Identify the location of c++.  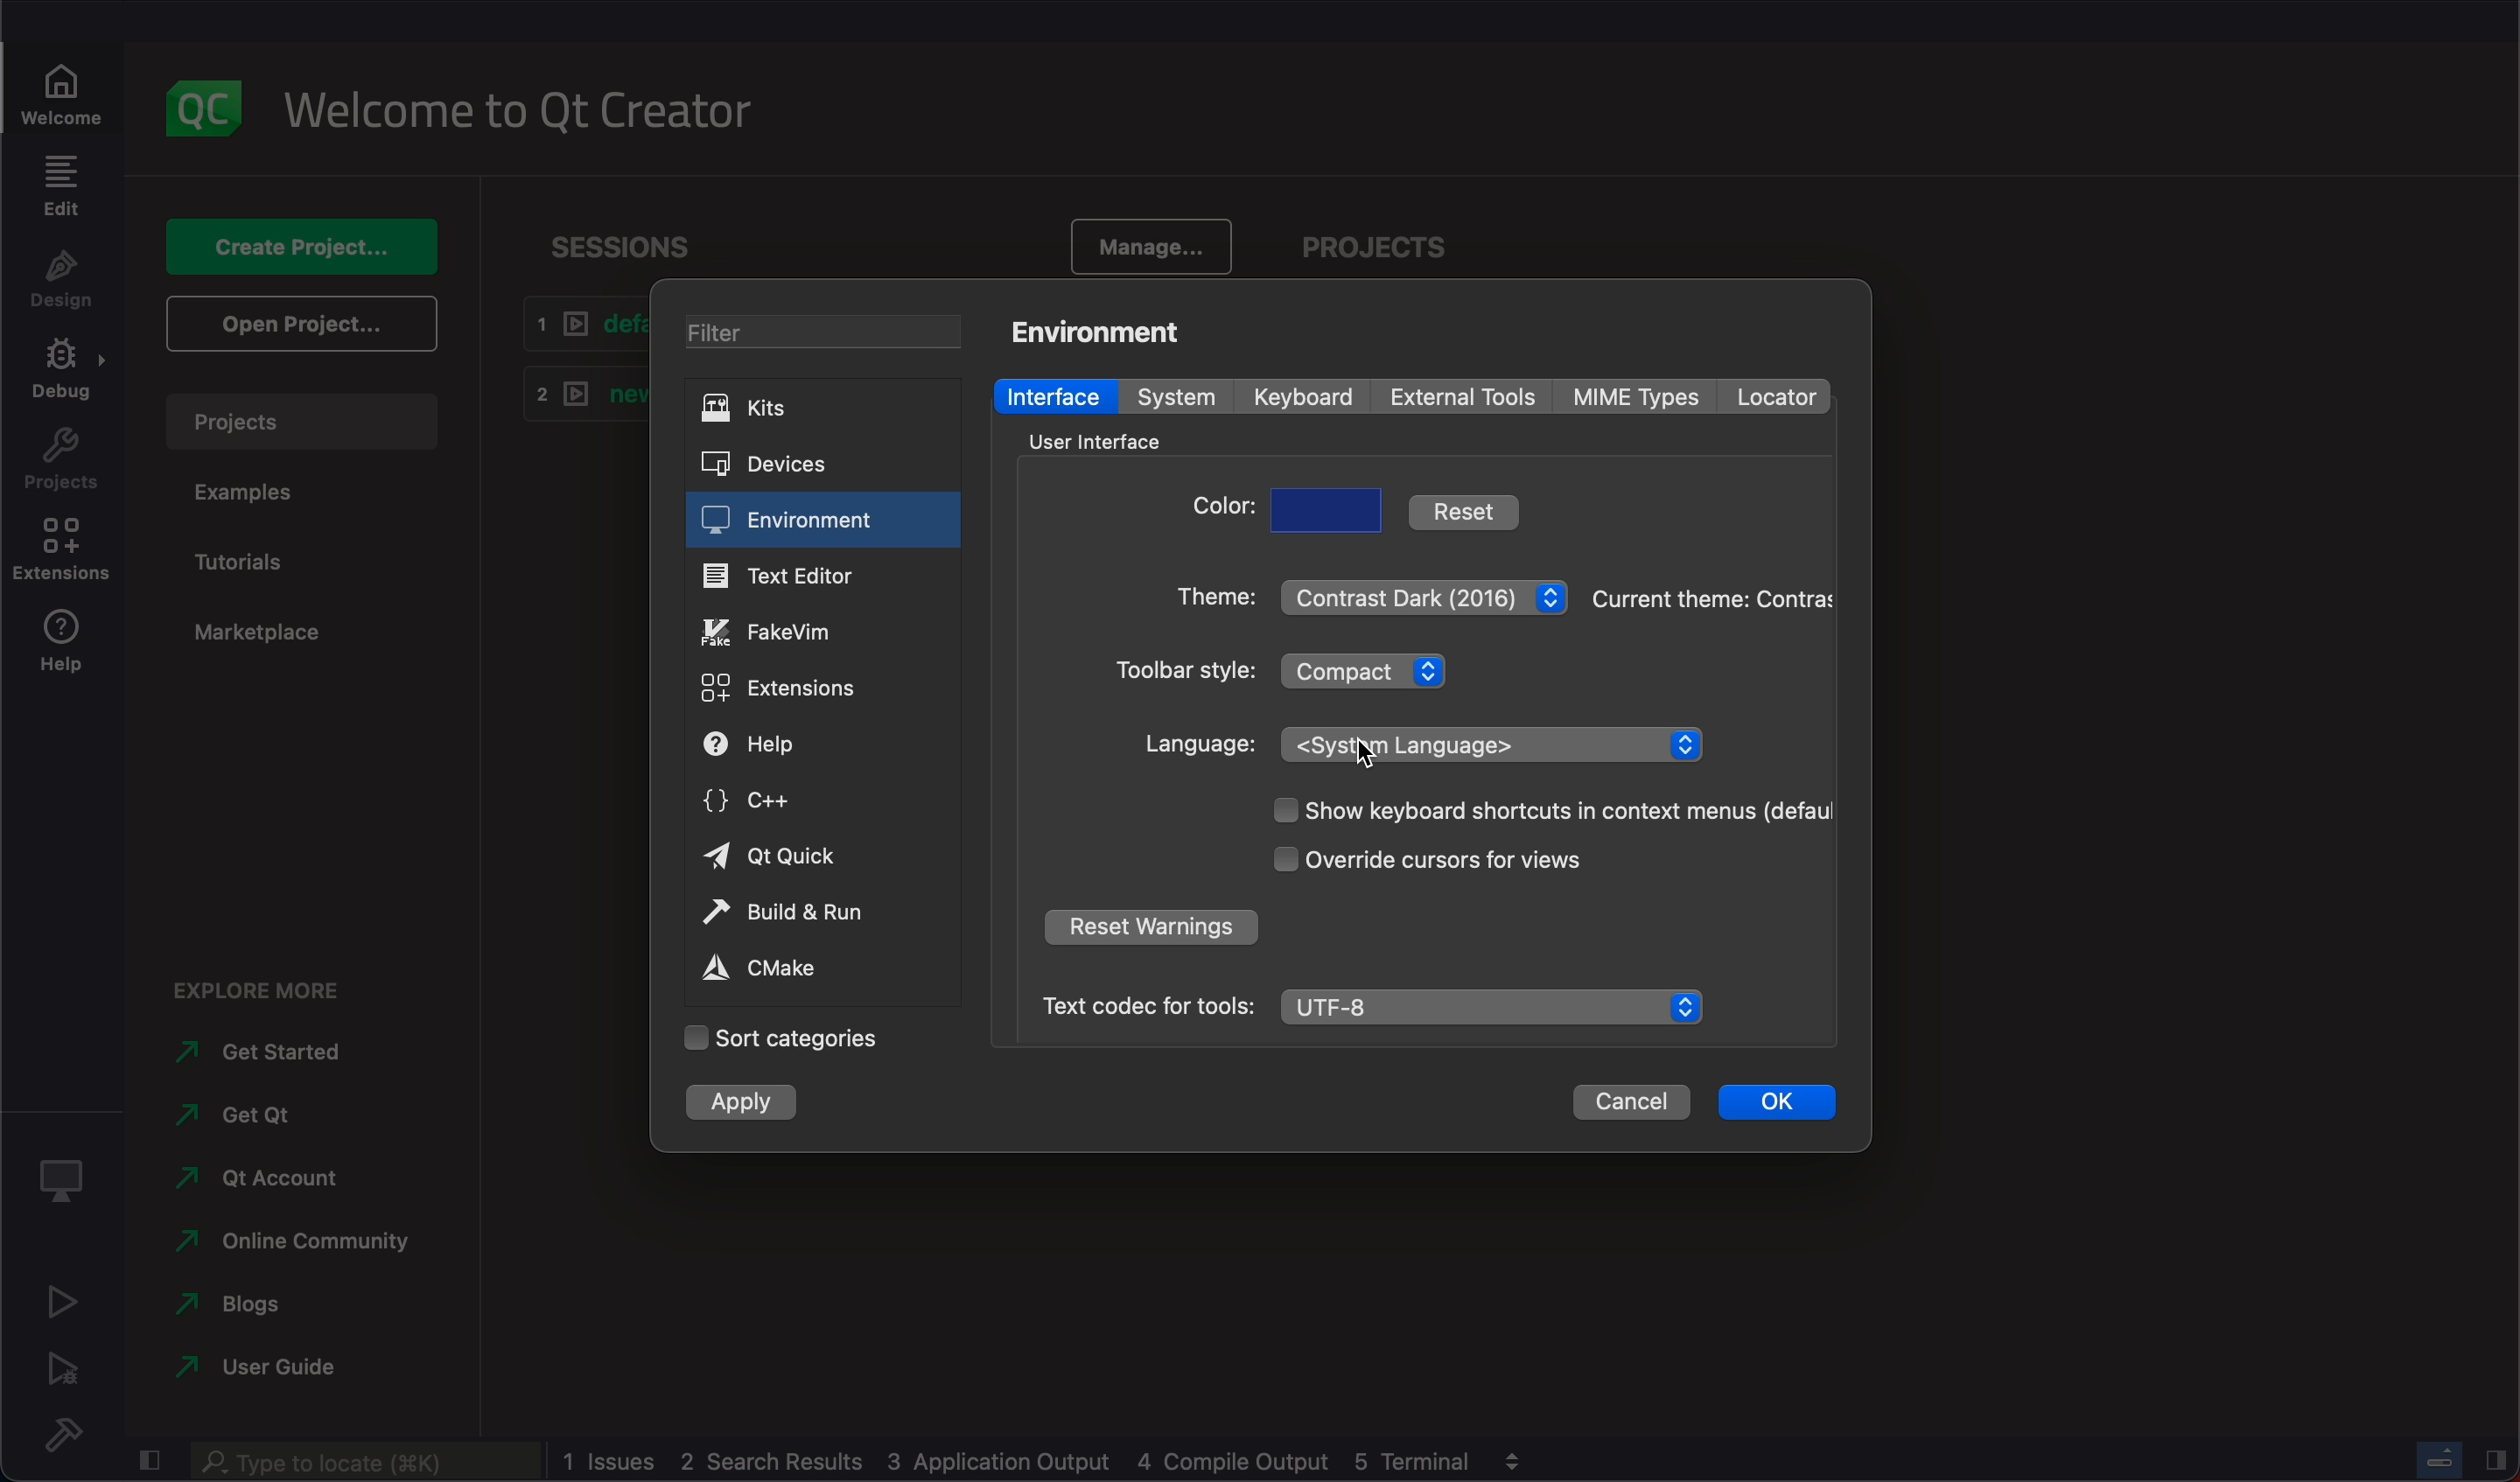
(823, 803).